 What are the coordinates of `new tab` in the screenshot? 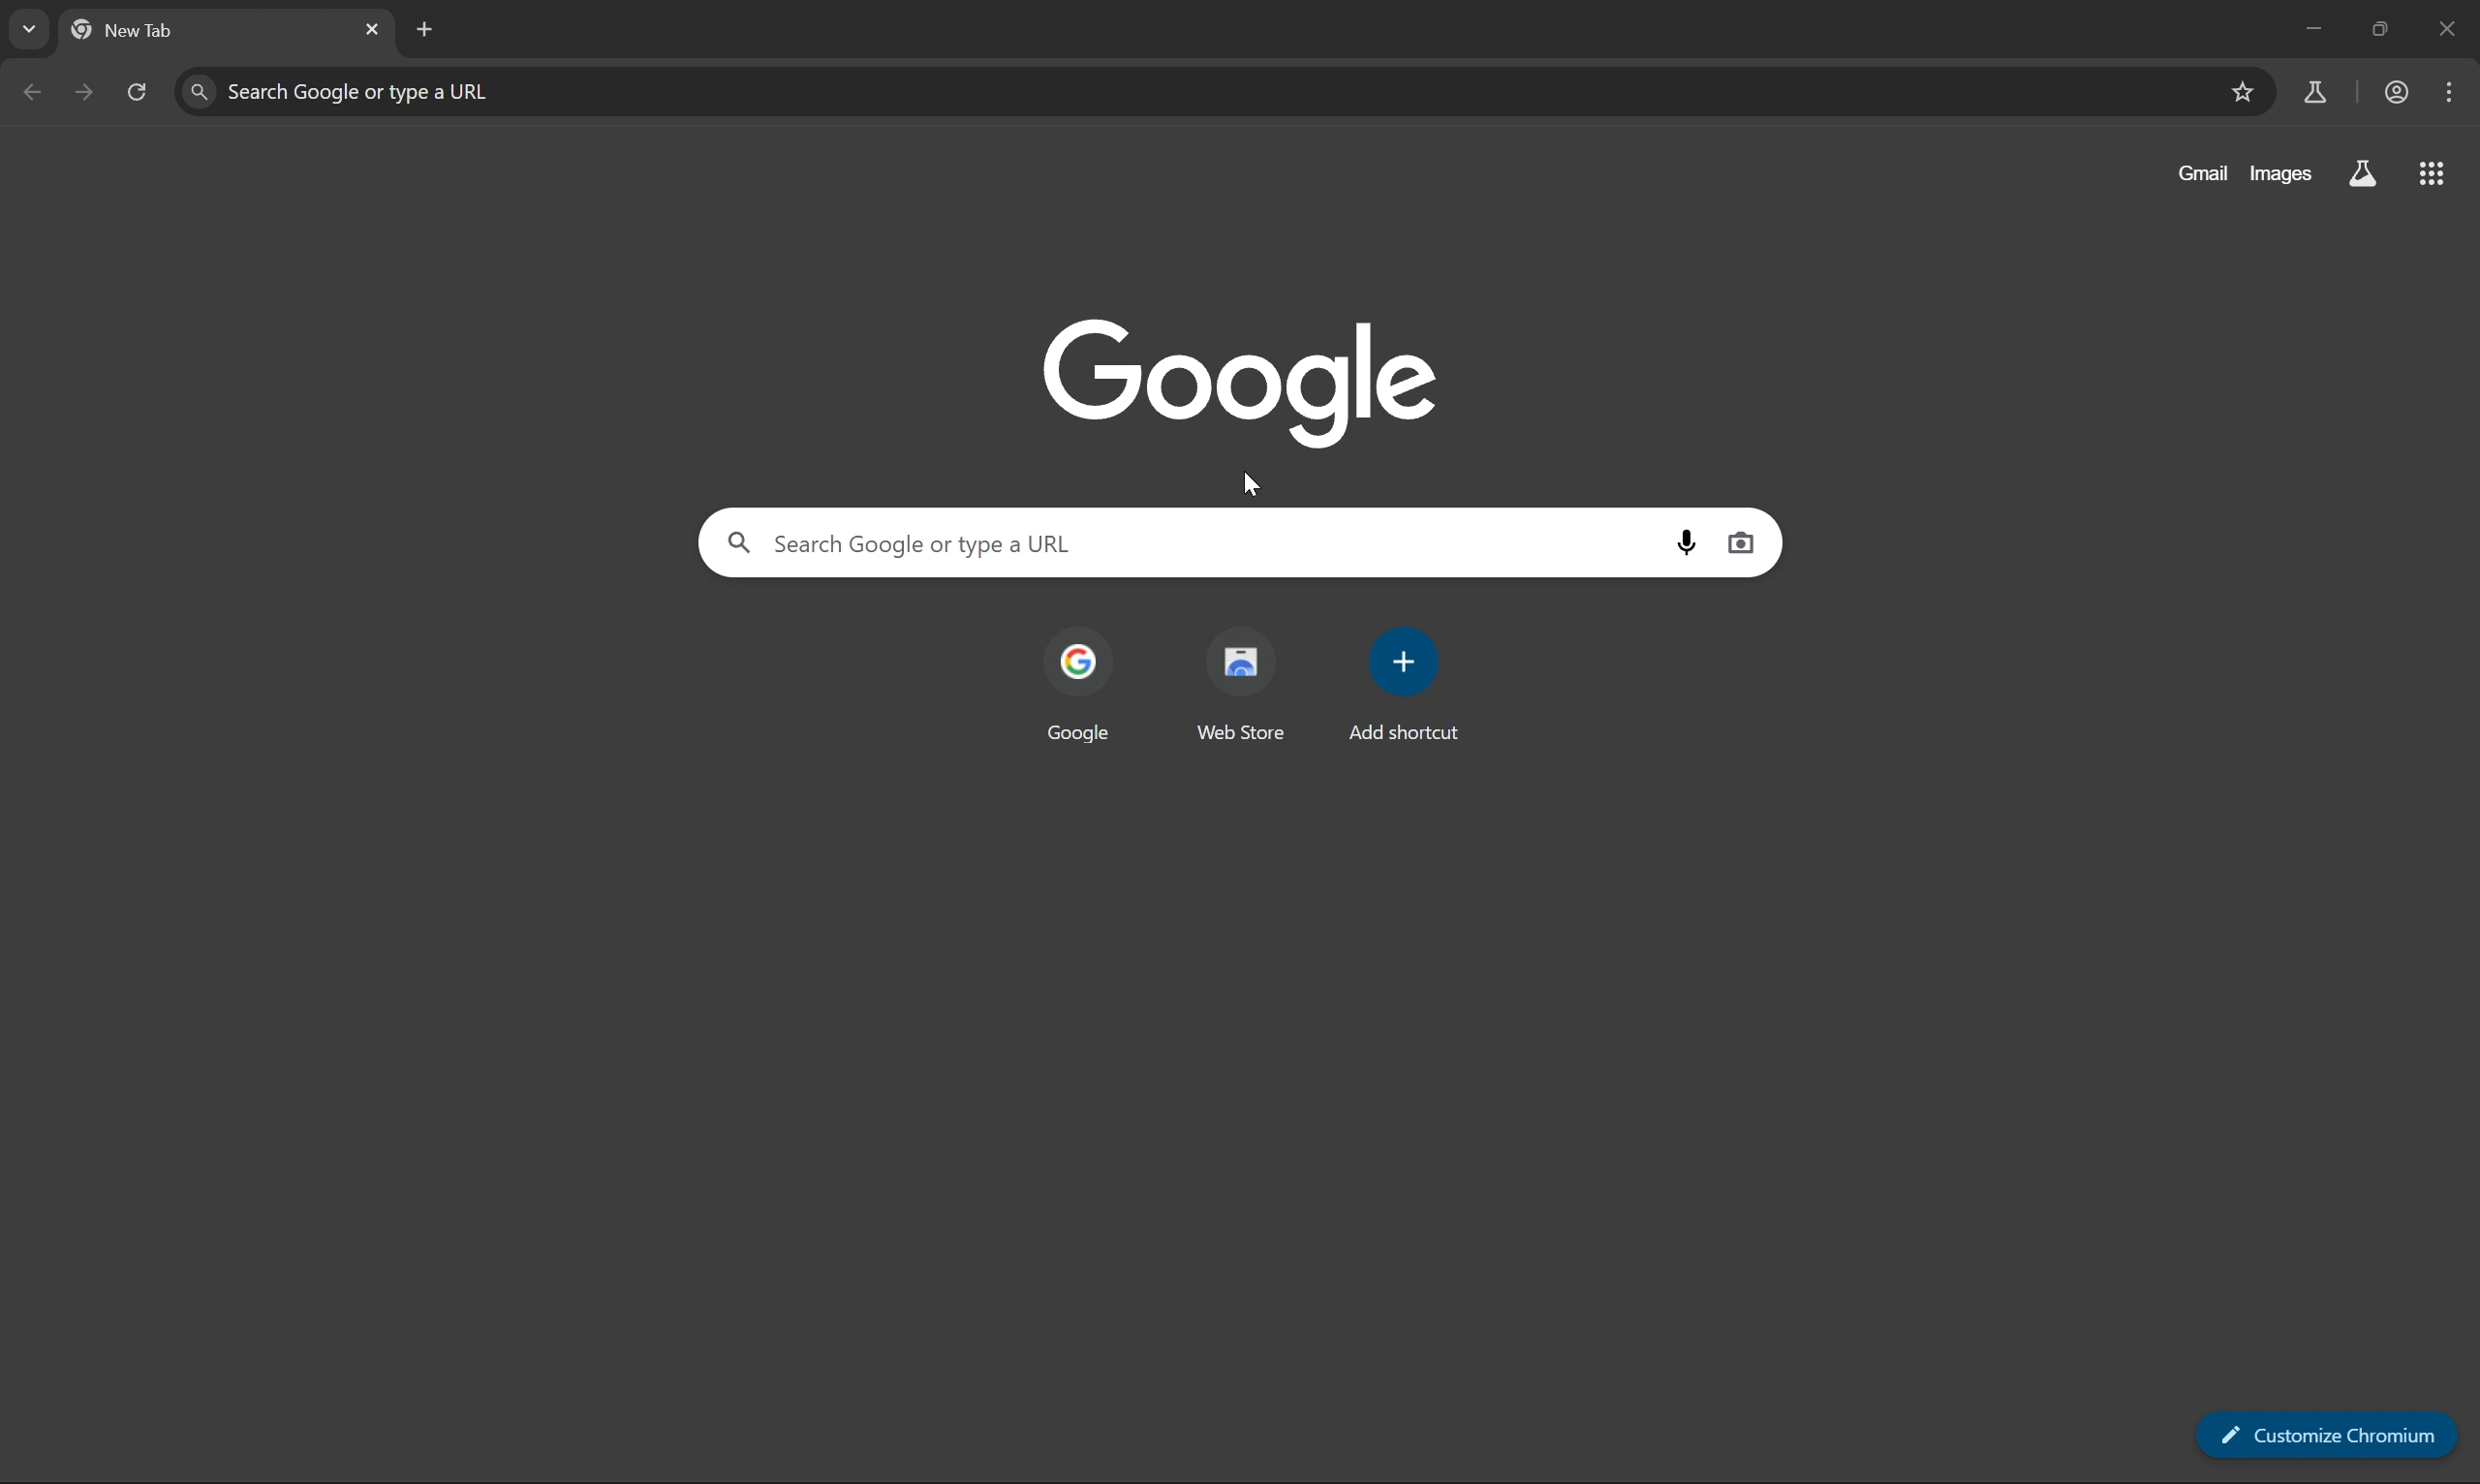 It's located at (422, 30).